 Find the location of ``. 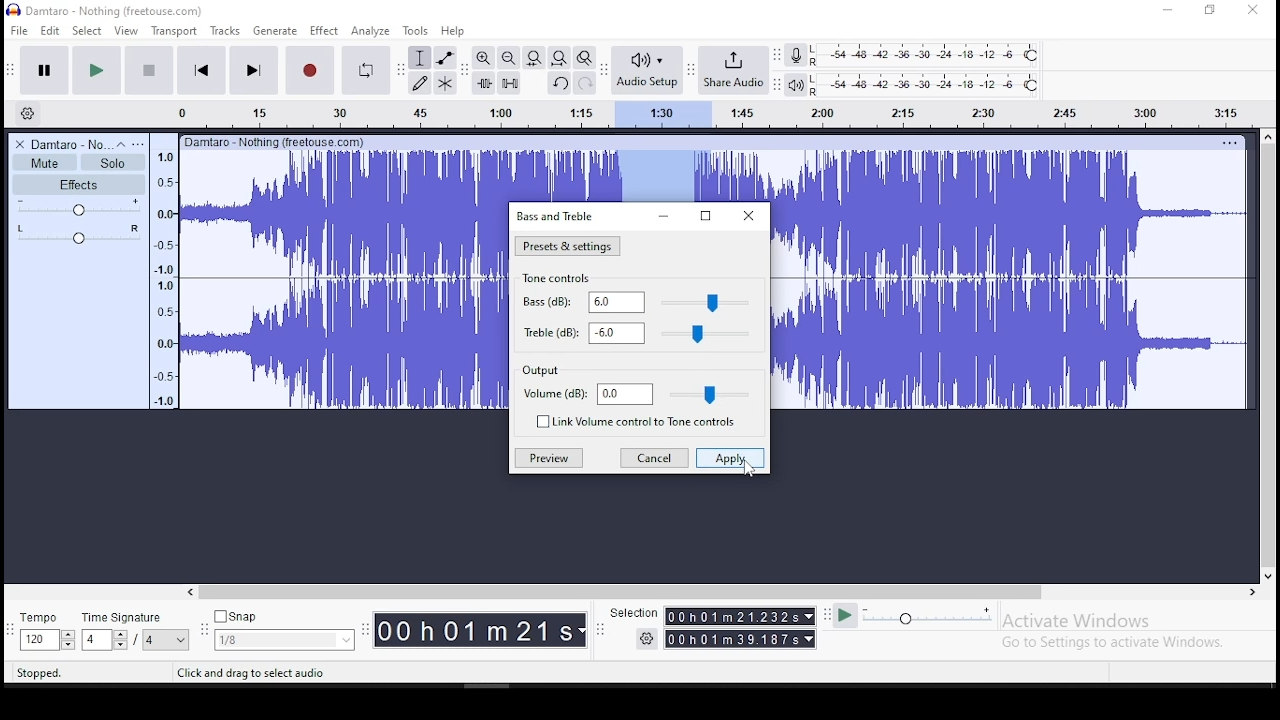

 is located at coordinates (275, 141).